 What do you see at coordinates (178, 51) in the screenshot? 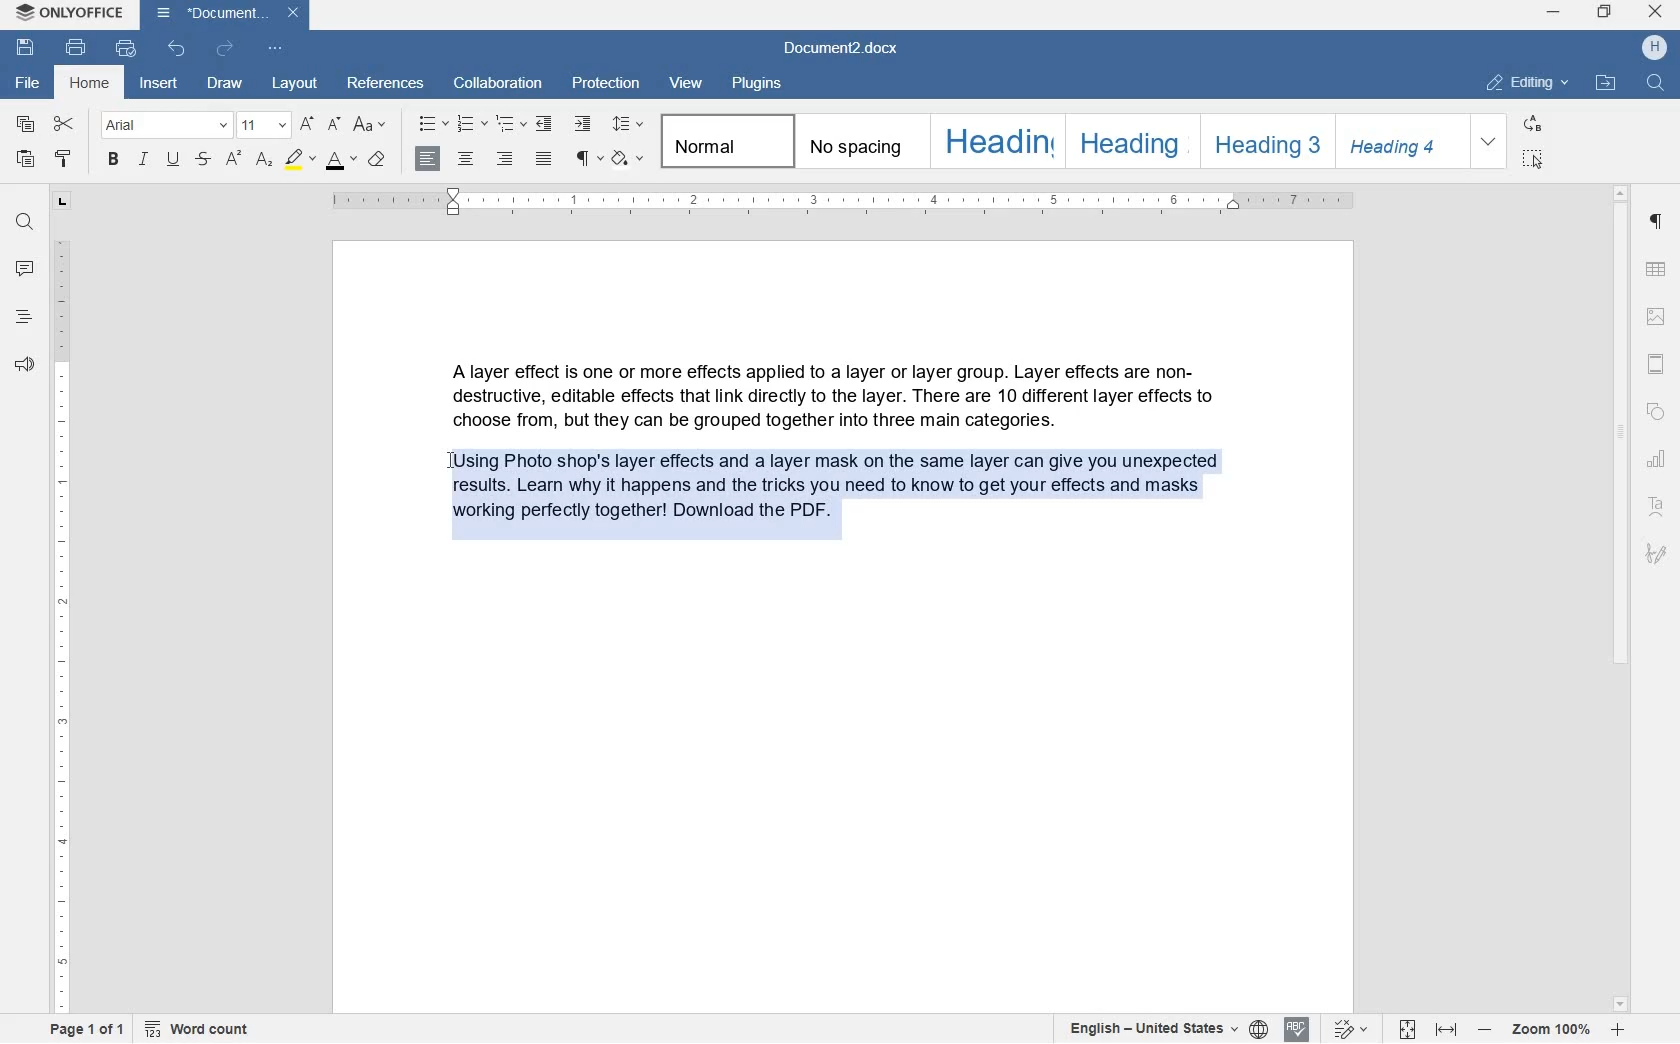
I see `UNDO` at bounding box center [178, 51].